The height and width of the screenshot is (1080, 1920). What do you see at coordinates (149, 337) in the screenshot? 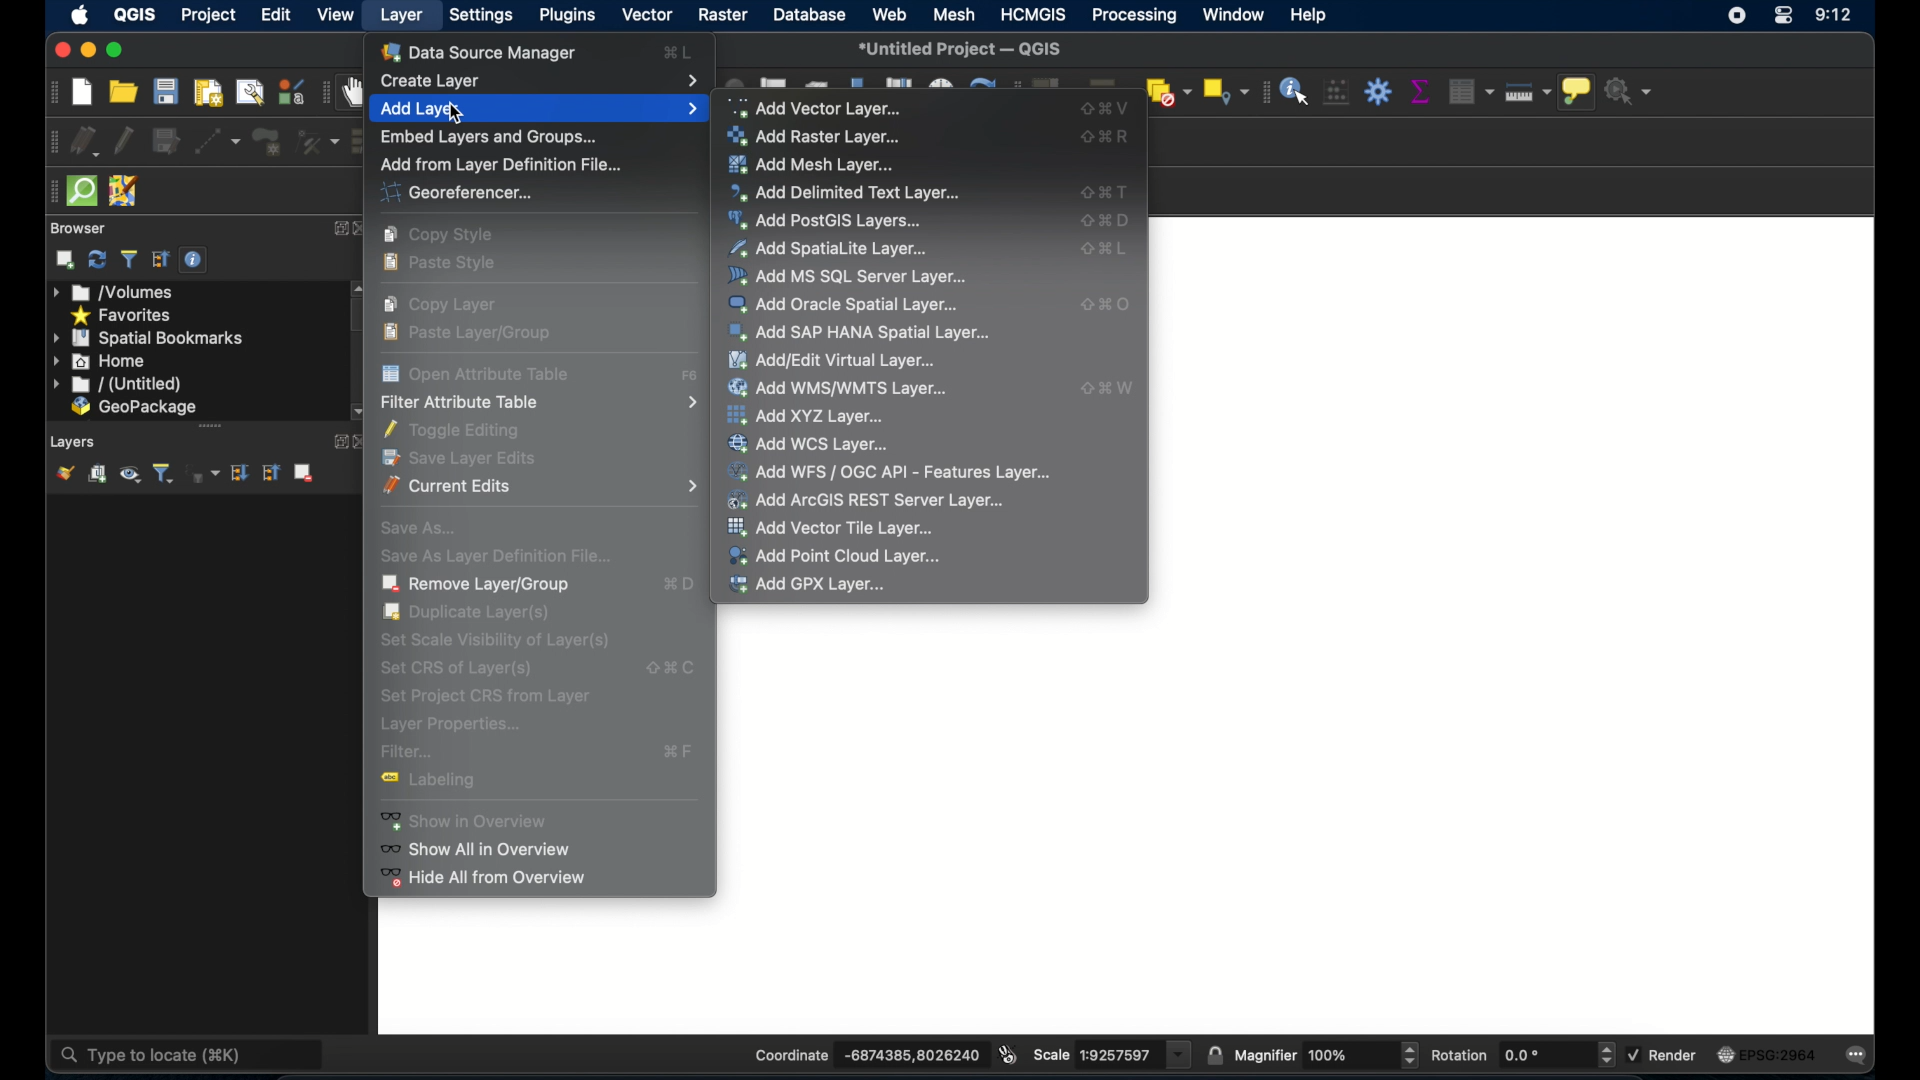
I see `spatial bookmarks` at bounding box center [149, 337].